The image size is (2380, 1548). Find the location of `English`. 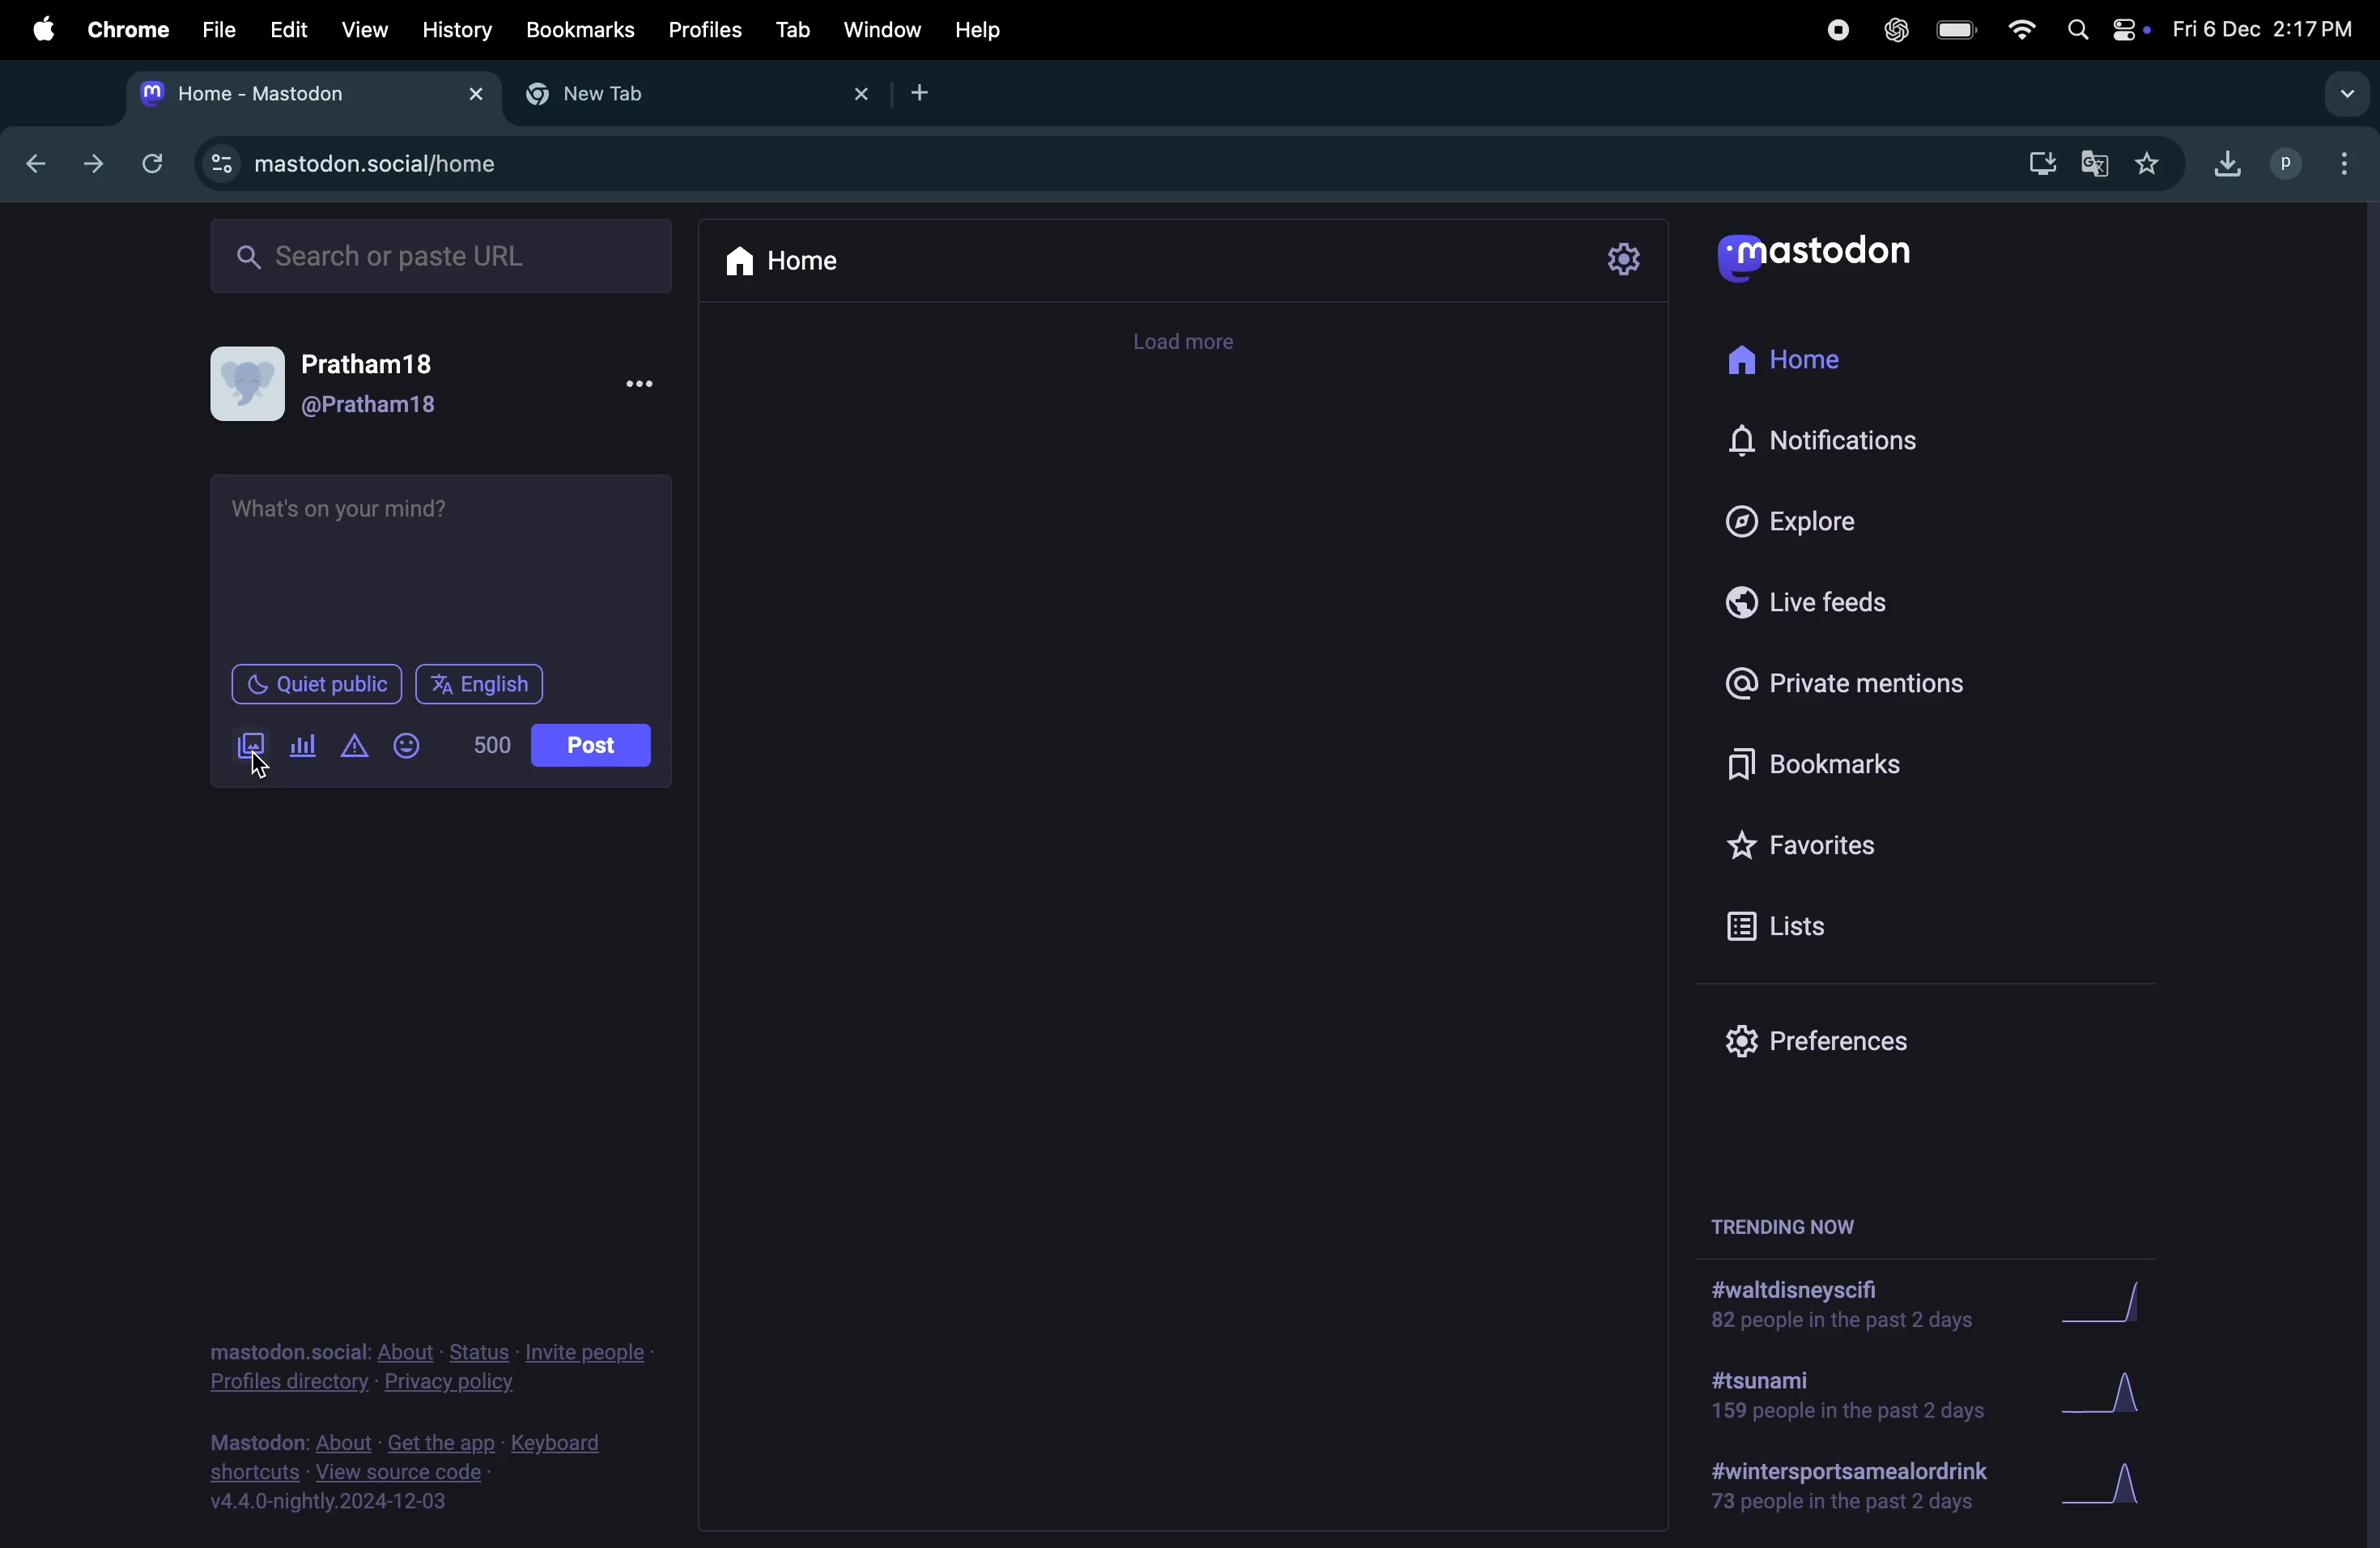

English is located at coordinates (479, 684).